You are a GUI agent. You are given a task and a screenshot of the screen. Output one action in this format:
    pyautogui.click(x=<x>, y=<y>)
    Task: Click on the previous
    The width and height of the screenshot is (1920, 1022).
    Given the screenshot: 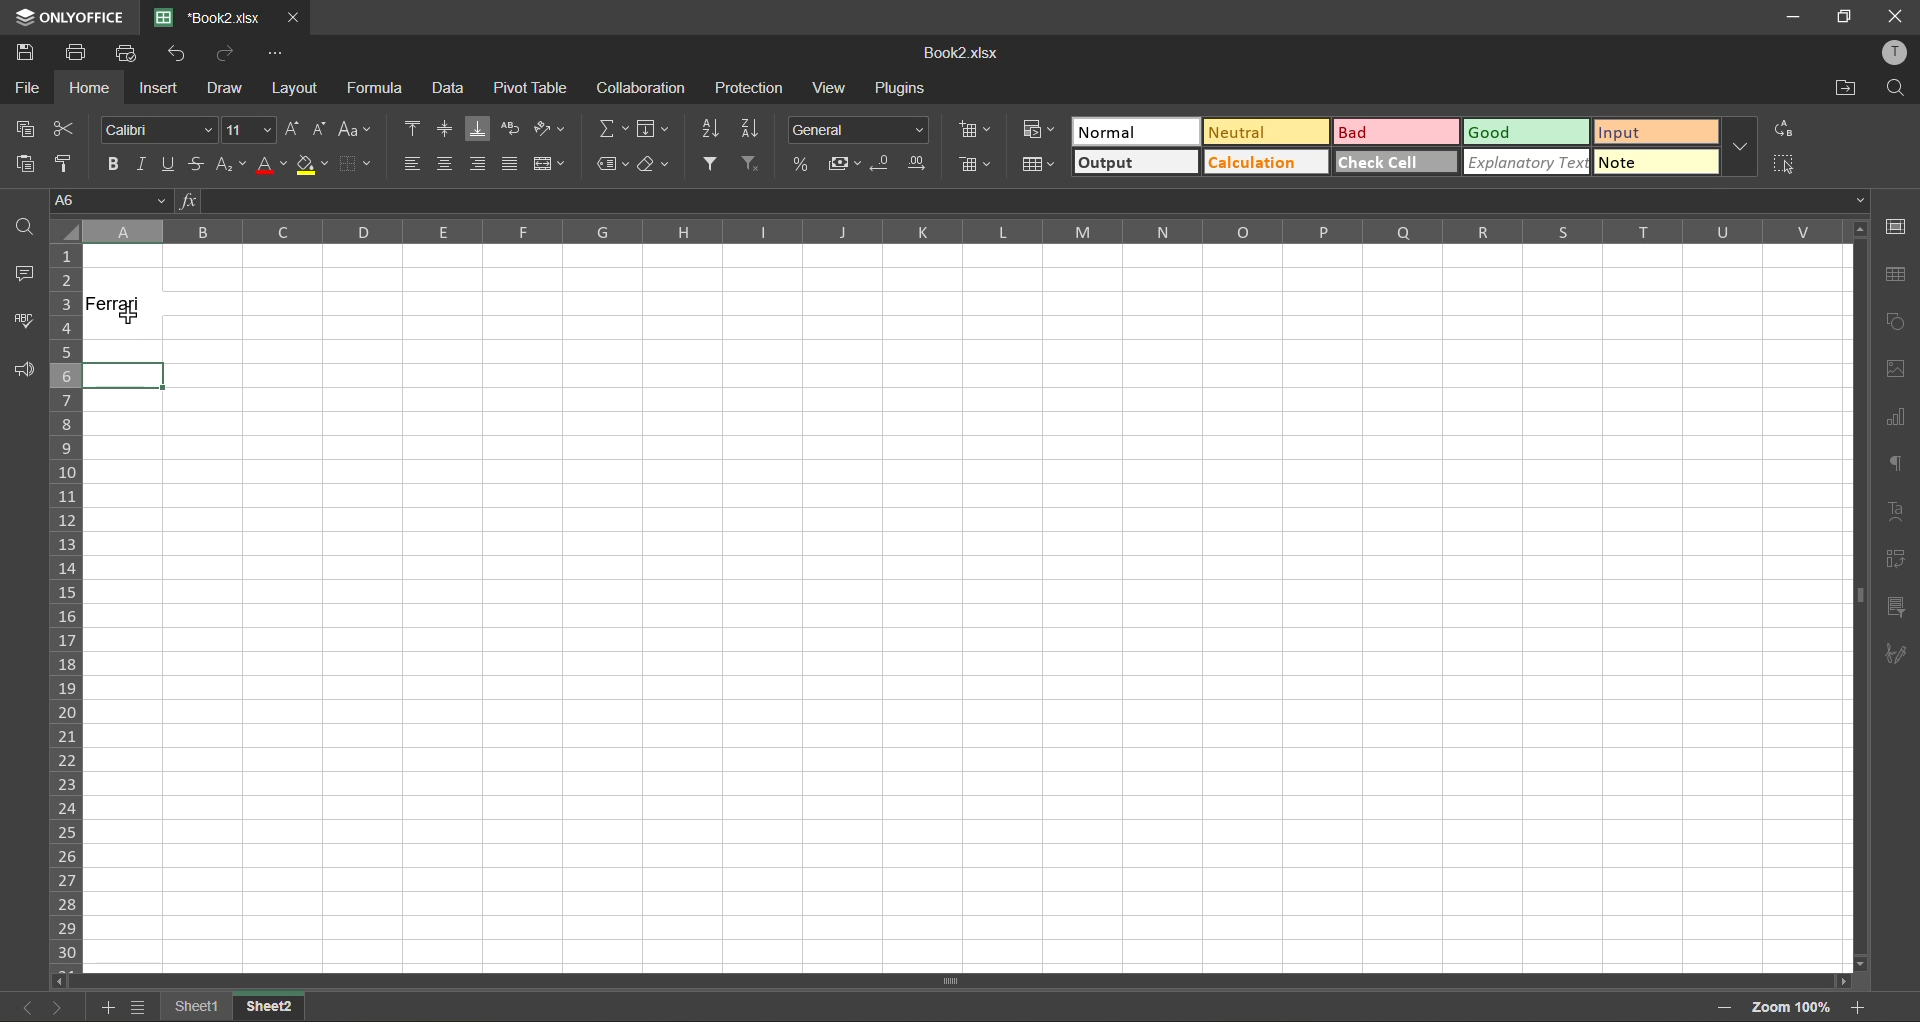 What is the action you would take?
    pyautogui.click(x=22, y=1007)
    